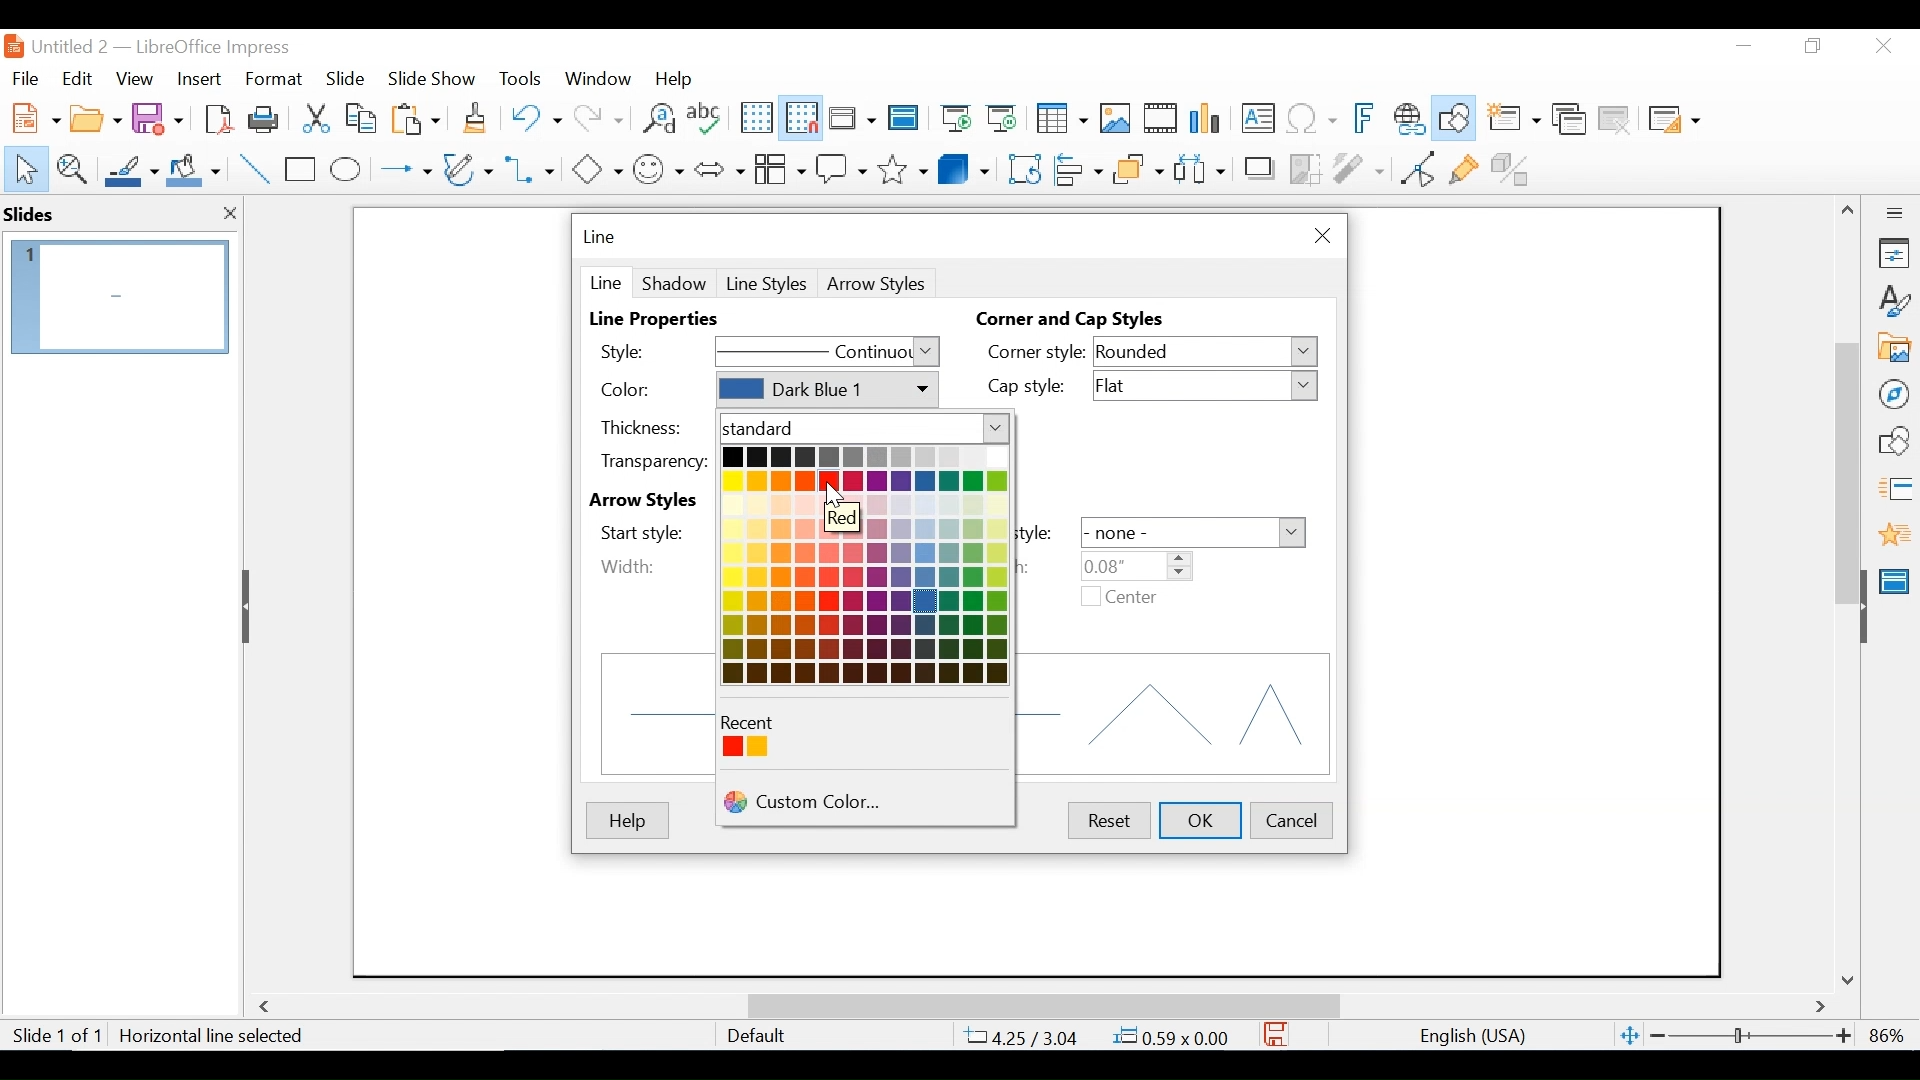 This screenshot has height=1080, width=1920. Describe the element at coordinates (1894, 490) in the screenshot. I see `Slide Transition` at that location.